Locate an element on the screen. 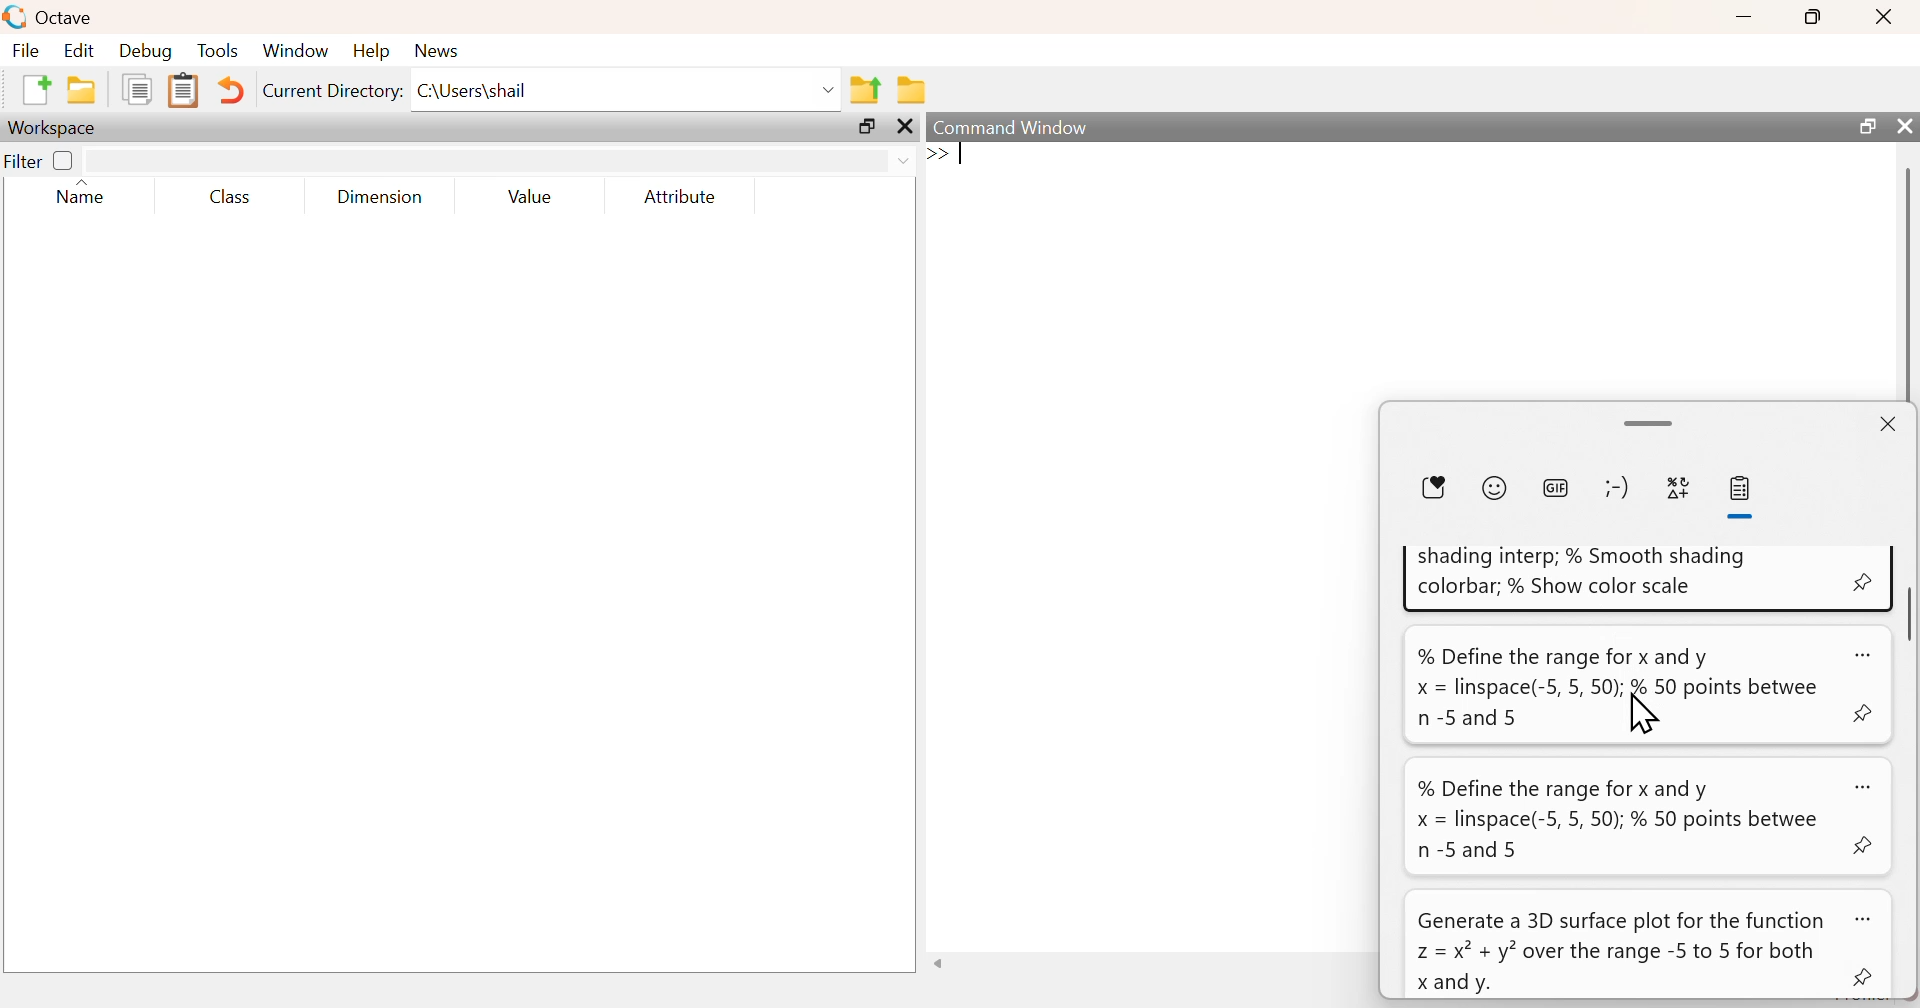 This screenshot has height=1008, width=1920. Tools is located at coordinates (219, 50).